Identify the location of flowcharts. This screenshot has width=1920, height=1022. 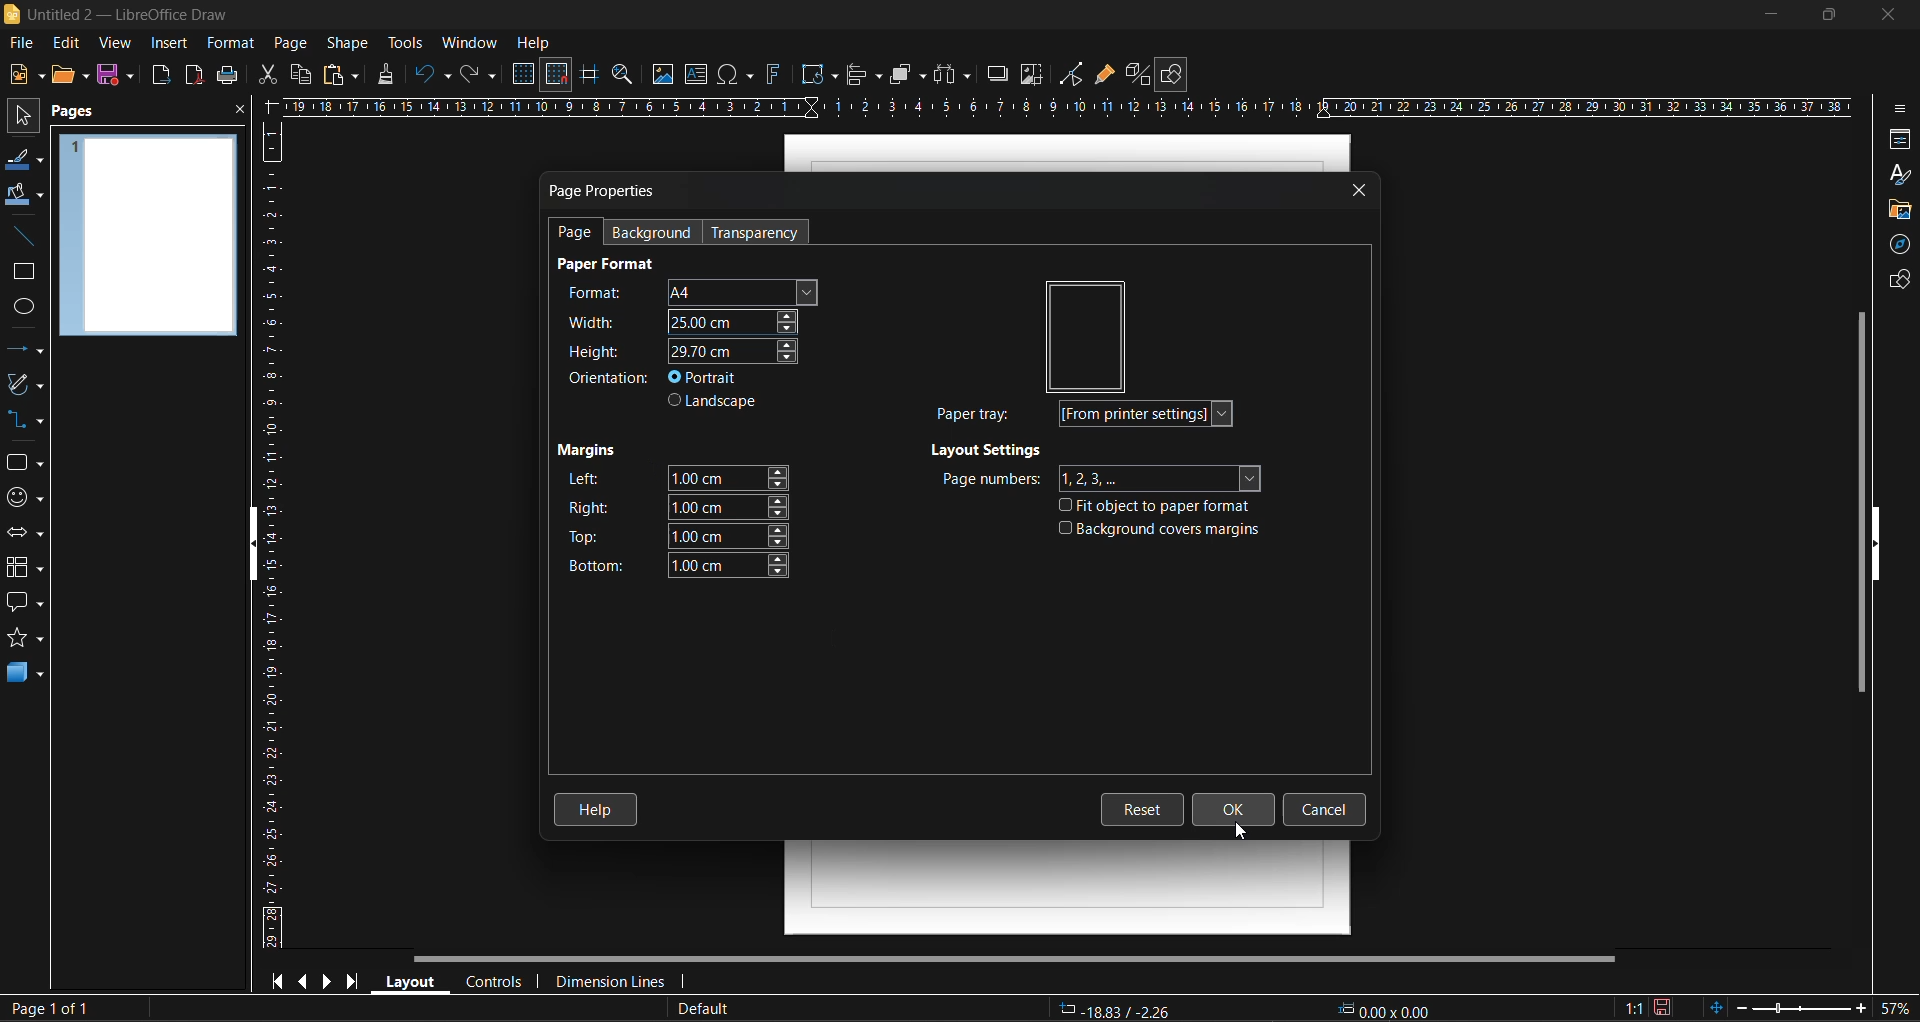
(31, 567).